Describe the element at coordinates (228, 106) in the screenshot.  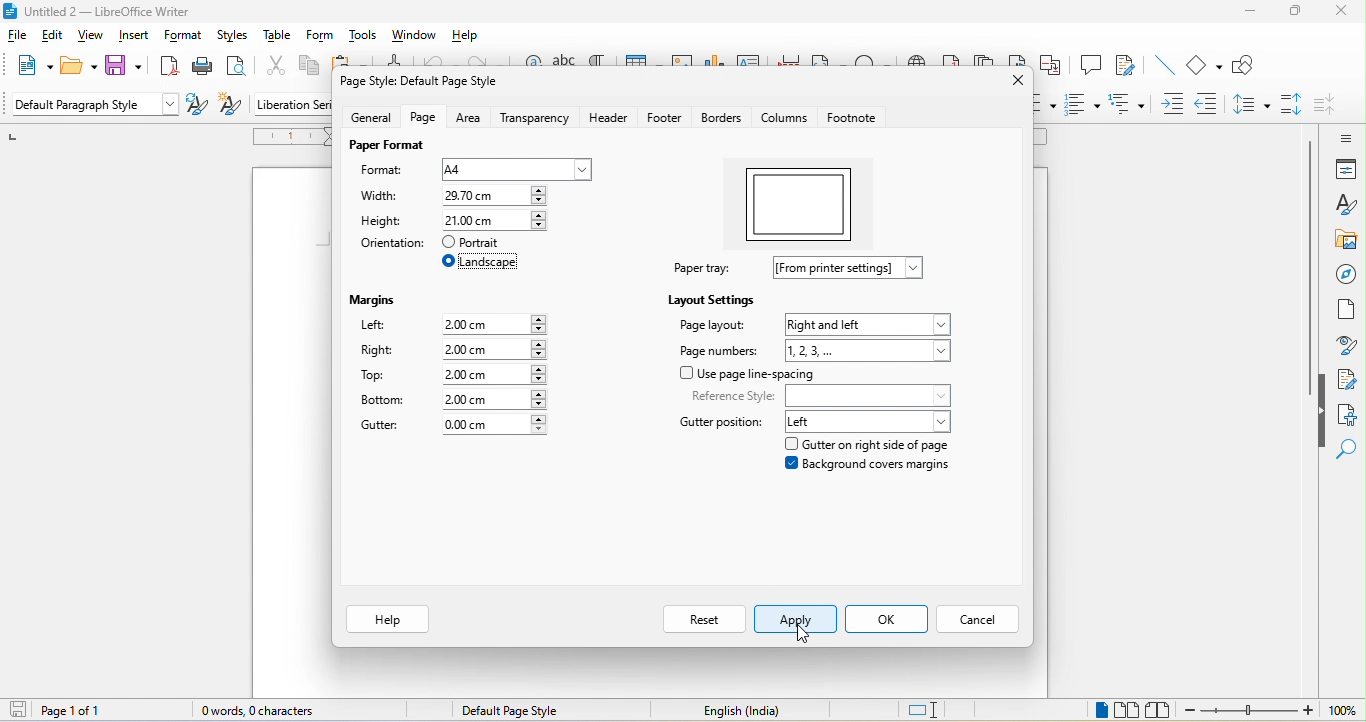
I see `new style form selection` at that location.